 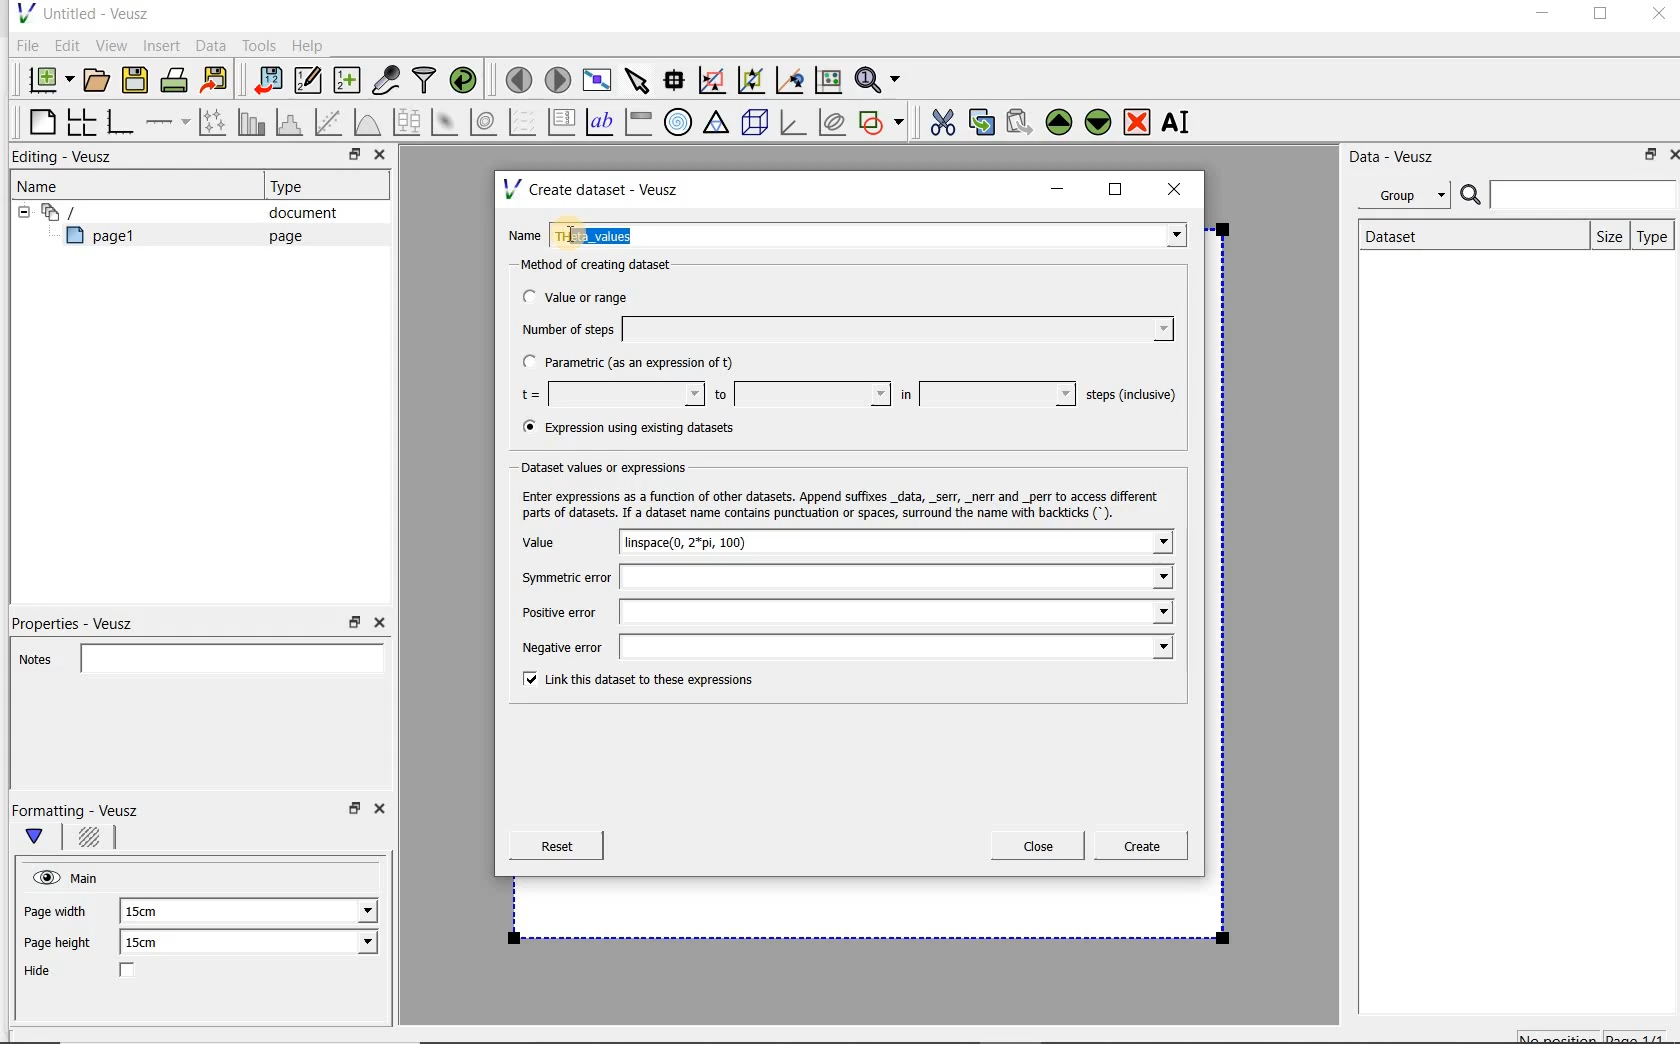 What do you see at coordinates (387, 83) in the screenshot?
I see `capture remote data` at bounding box center [387, 83].